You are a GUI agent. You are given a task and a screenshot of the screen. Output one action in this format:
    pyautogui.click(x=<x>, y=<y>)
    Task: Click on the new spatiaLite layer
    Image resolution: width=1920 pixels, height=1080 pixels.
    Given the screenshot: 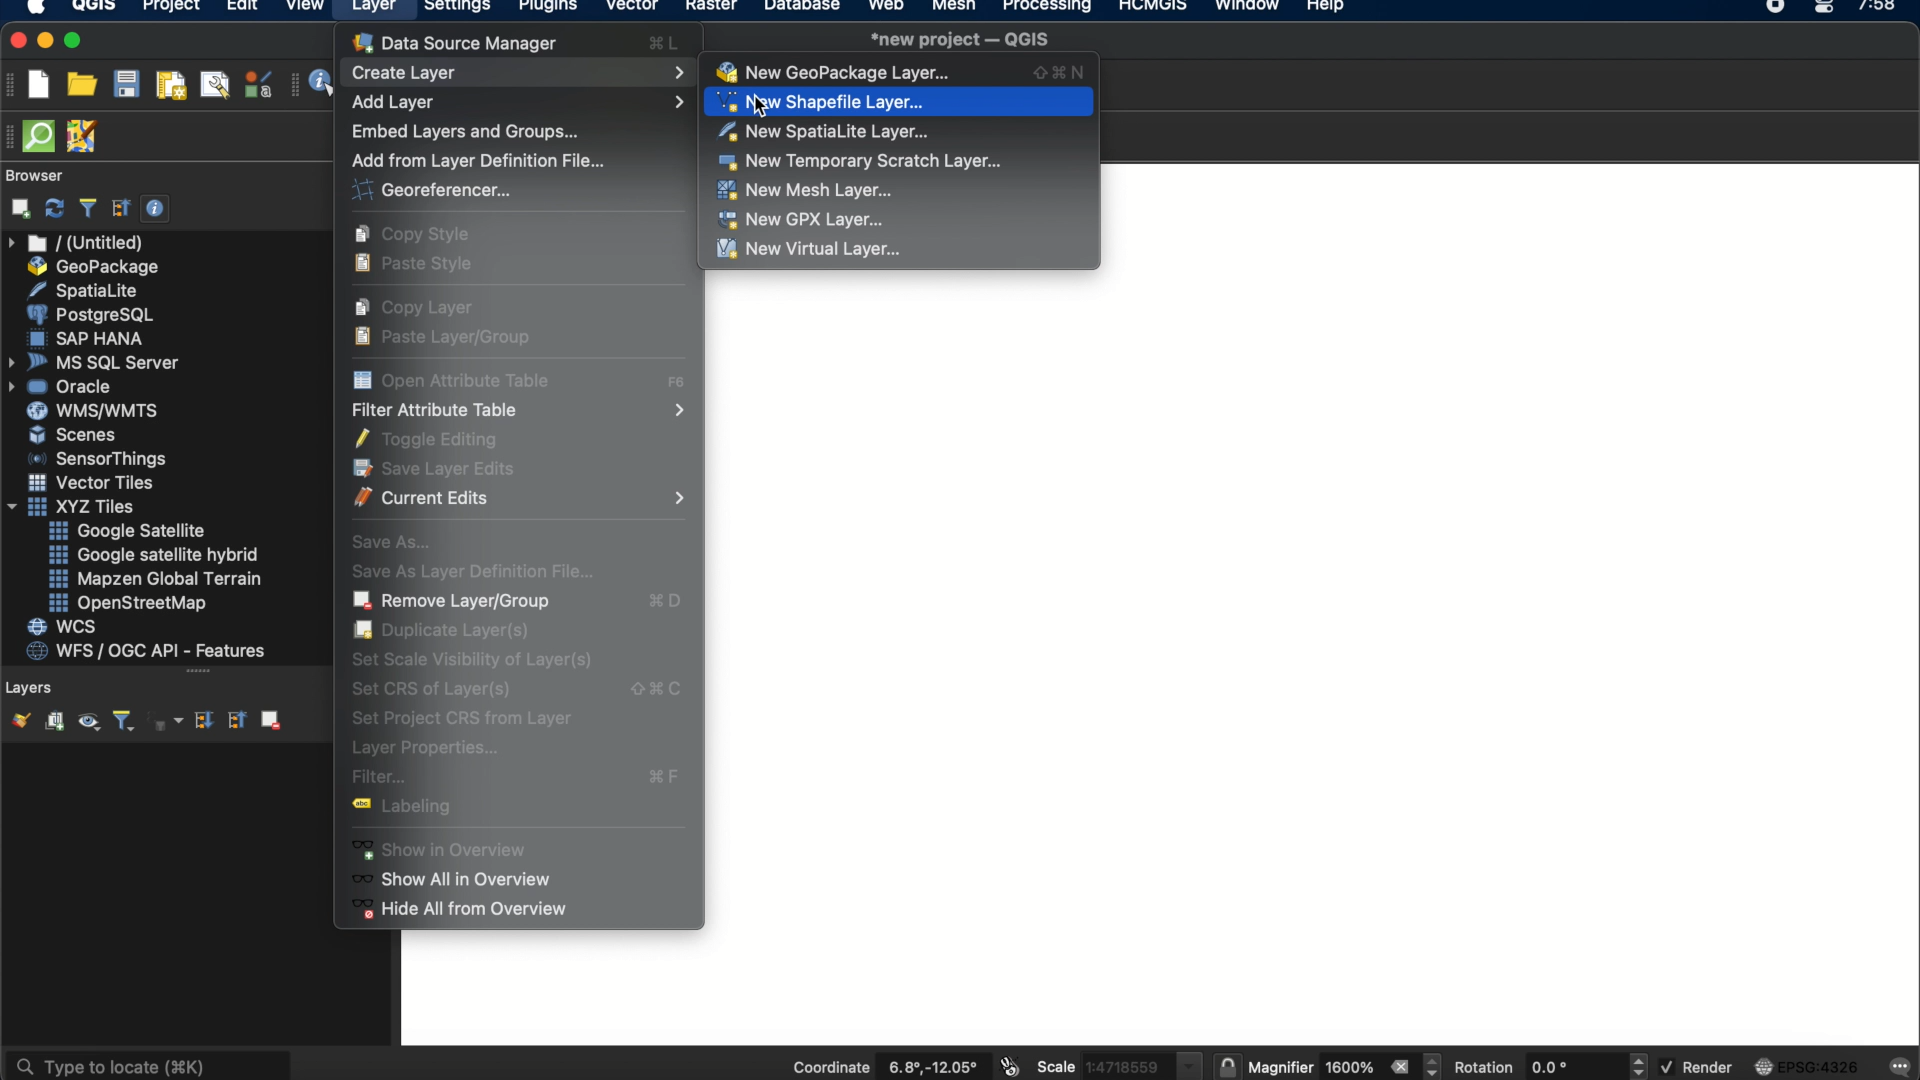 What is the action you would take?
    pyautogui.click(x=825, y=131)
    